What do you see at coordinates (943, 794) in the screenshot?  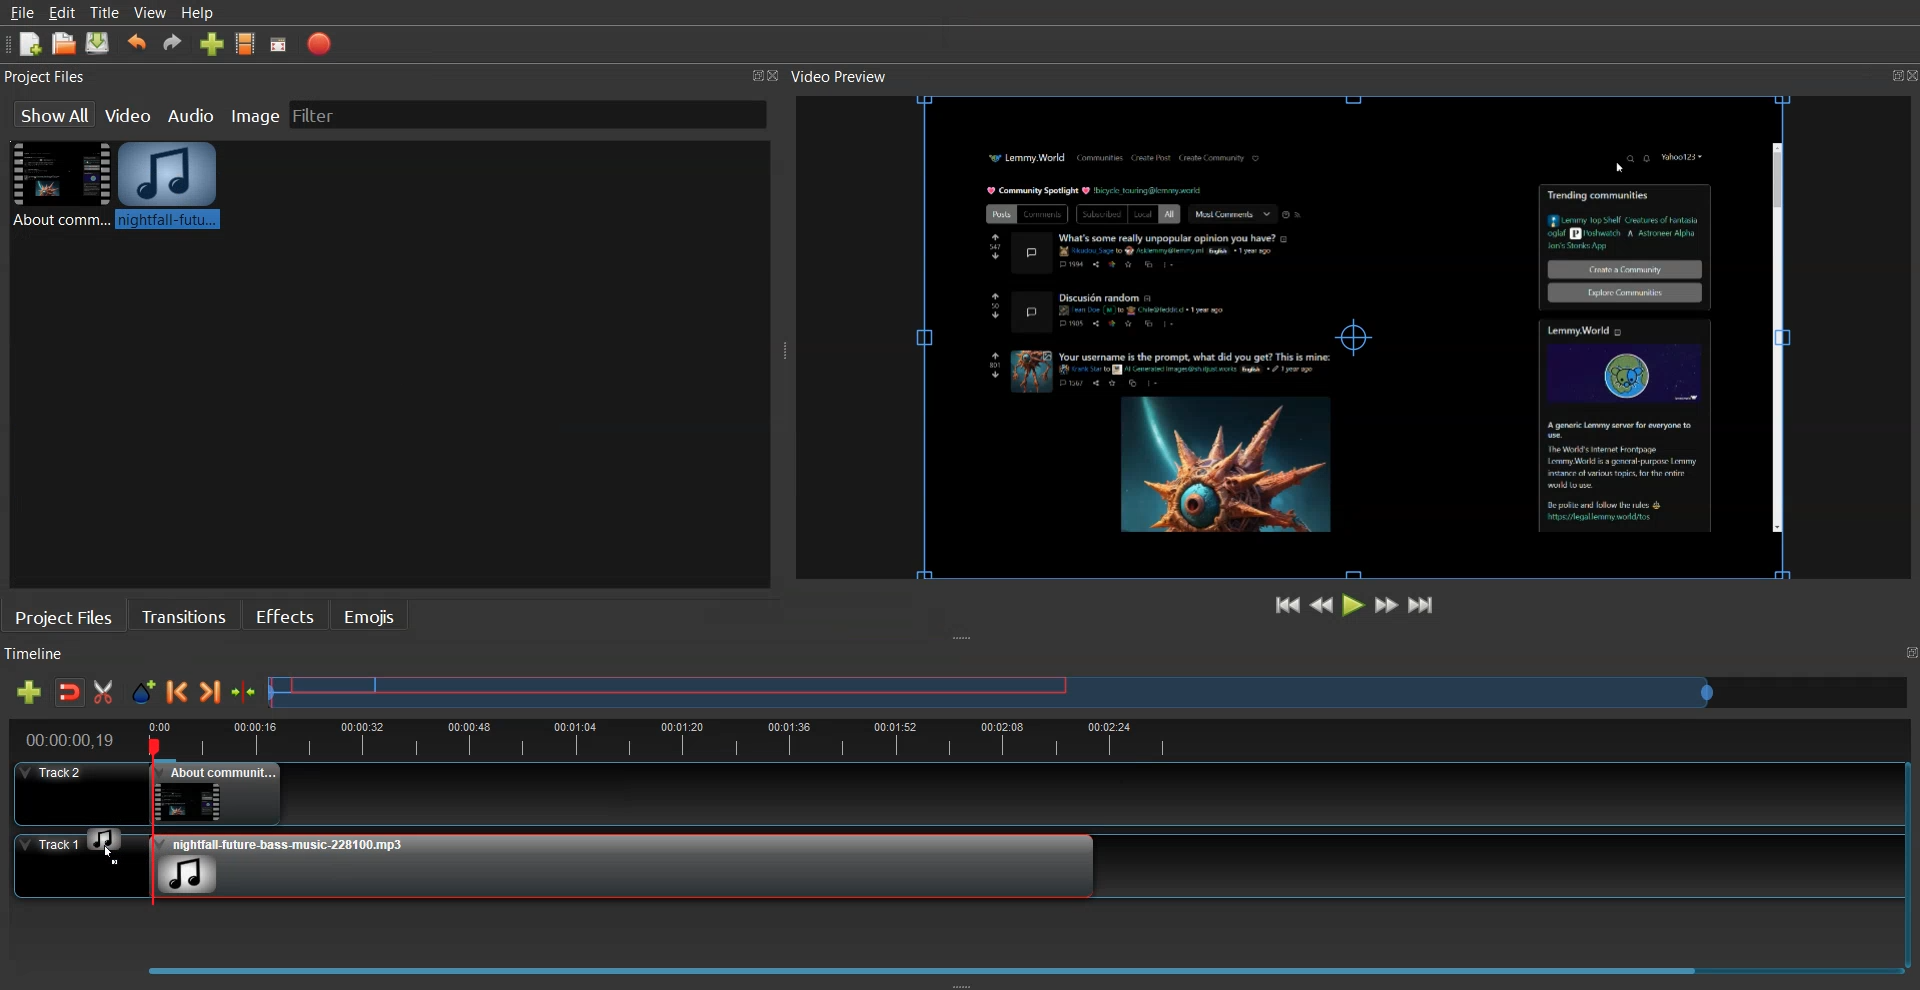 I see `Track 2` at bounding box center [943, 794].